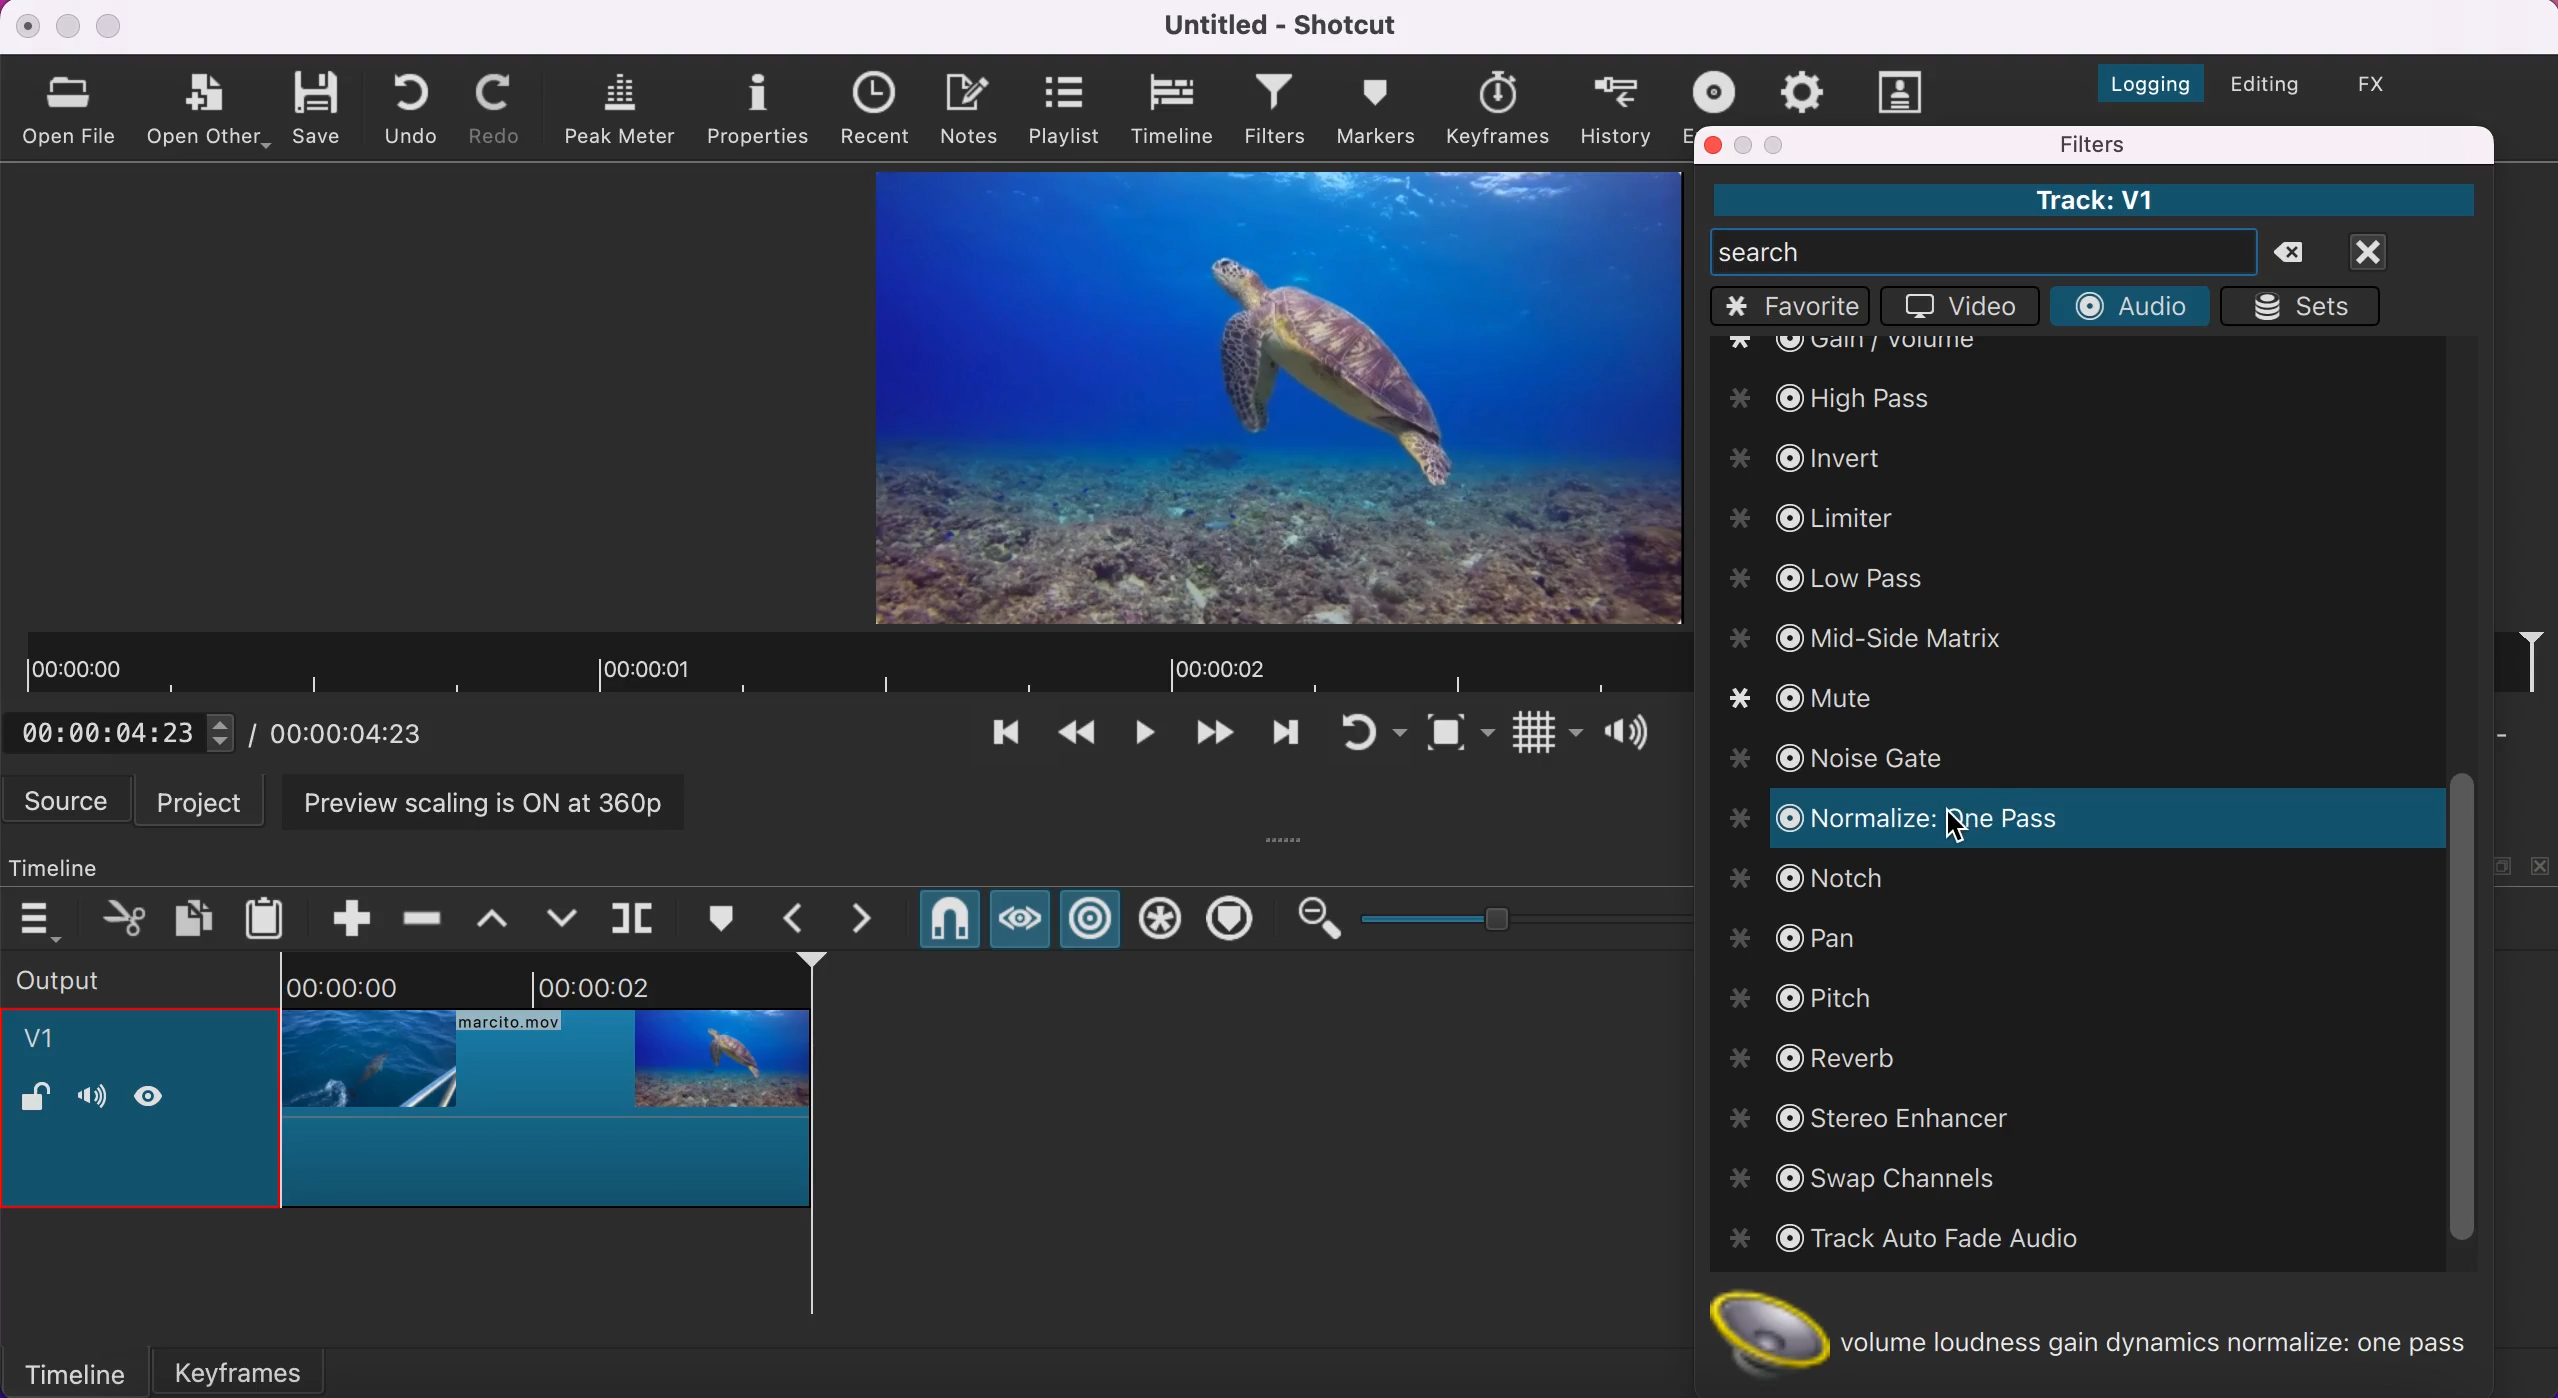 The width and height of the screenshot is (2558, 1398). I want to click on previous marker, so click(800, 918).